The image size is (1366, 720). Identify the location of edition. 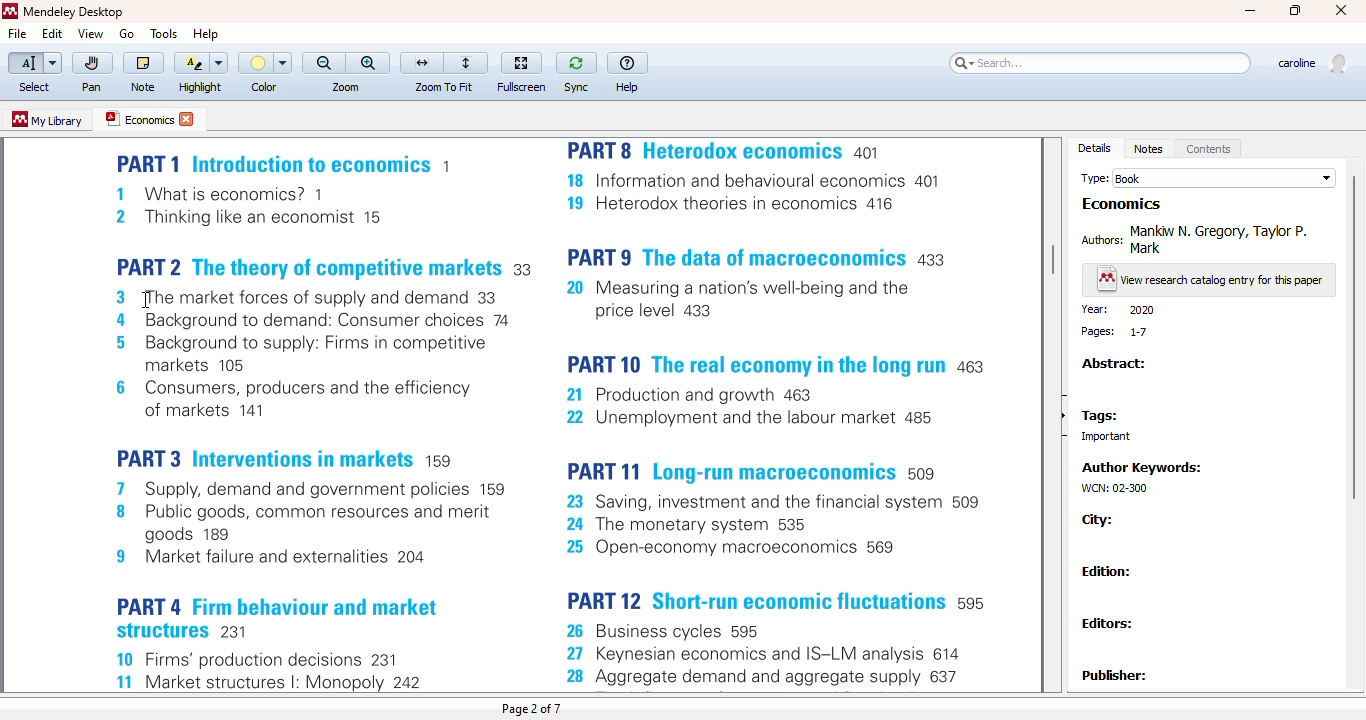
(1107, 571).